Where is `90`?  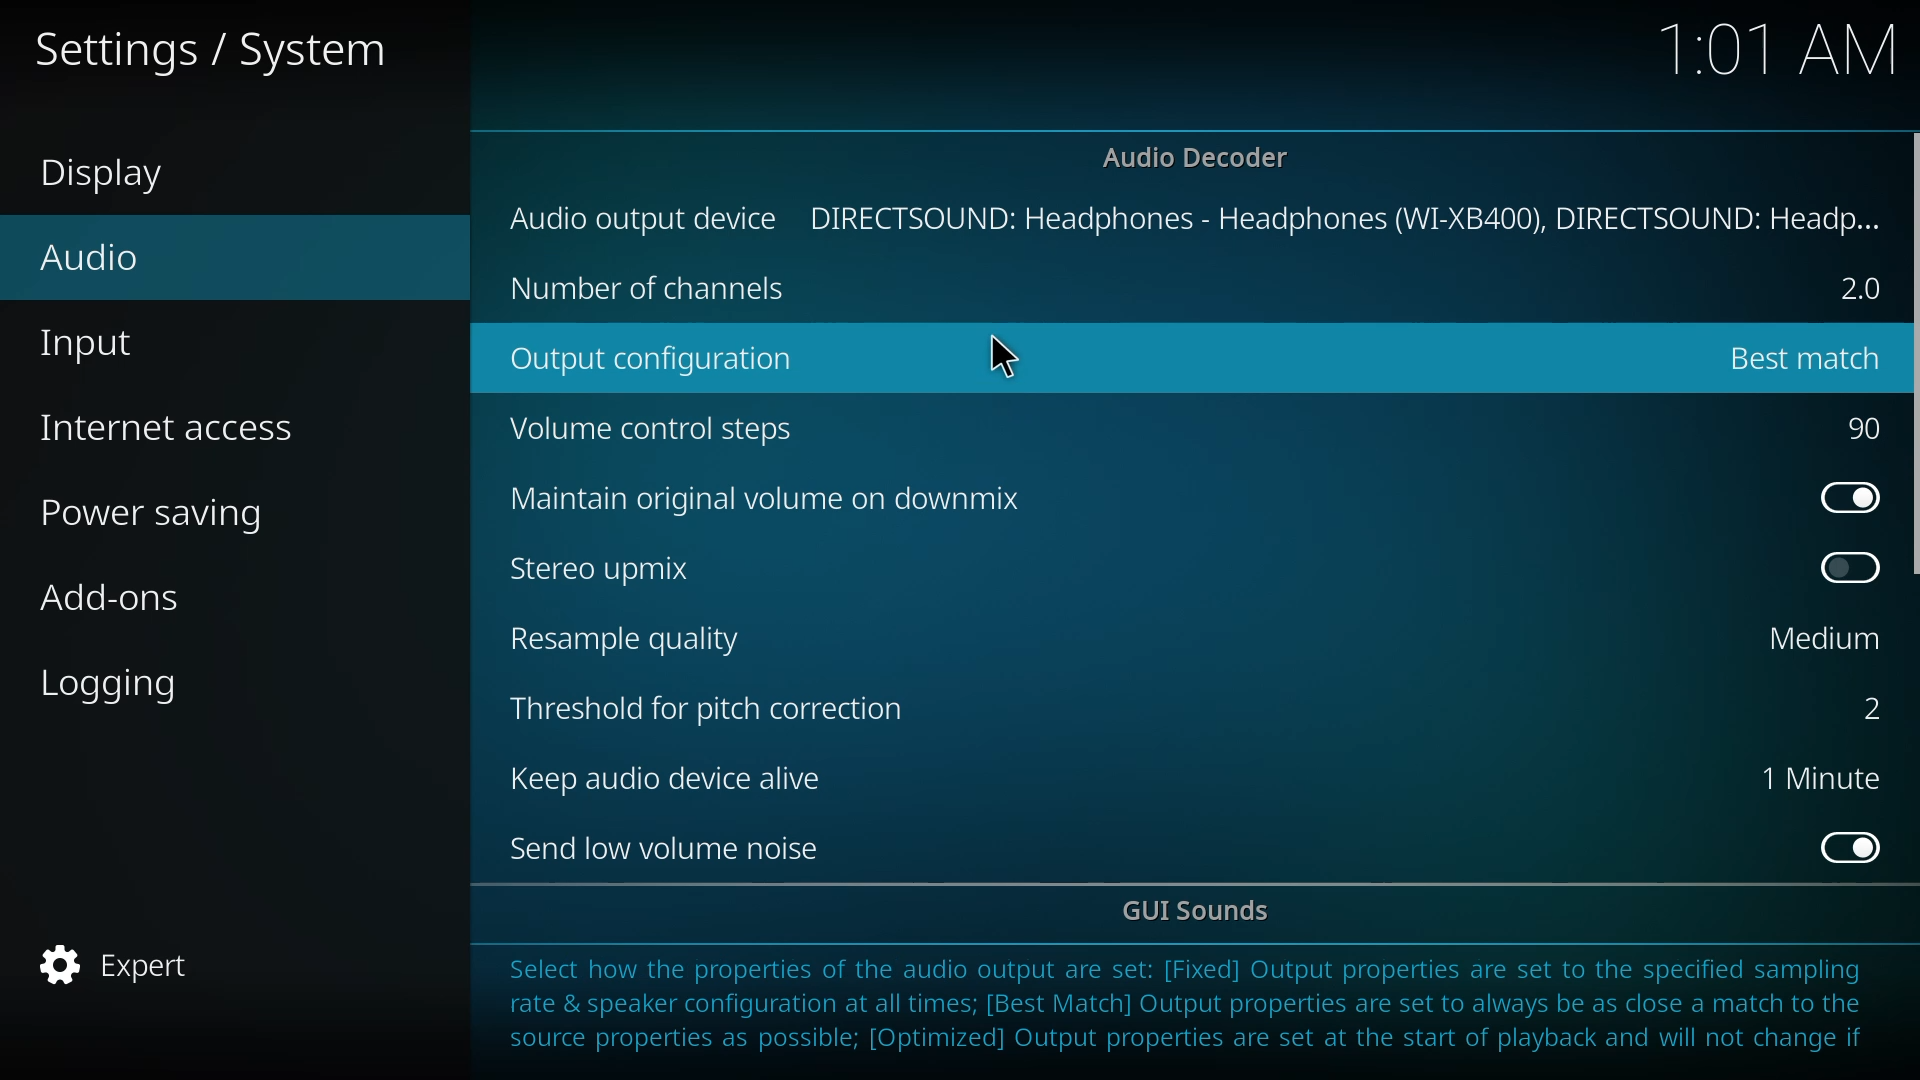
90 is located at coordinates (1863, 427).